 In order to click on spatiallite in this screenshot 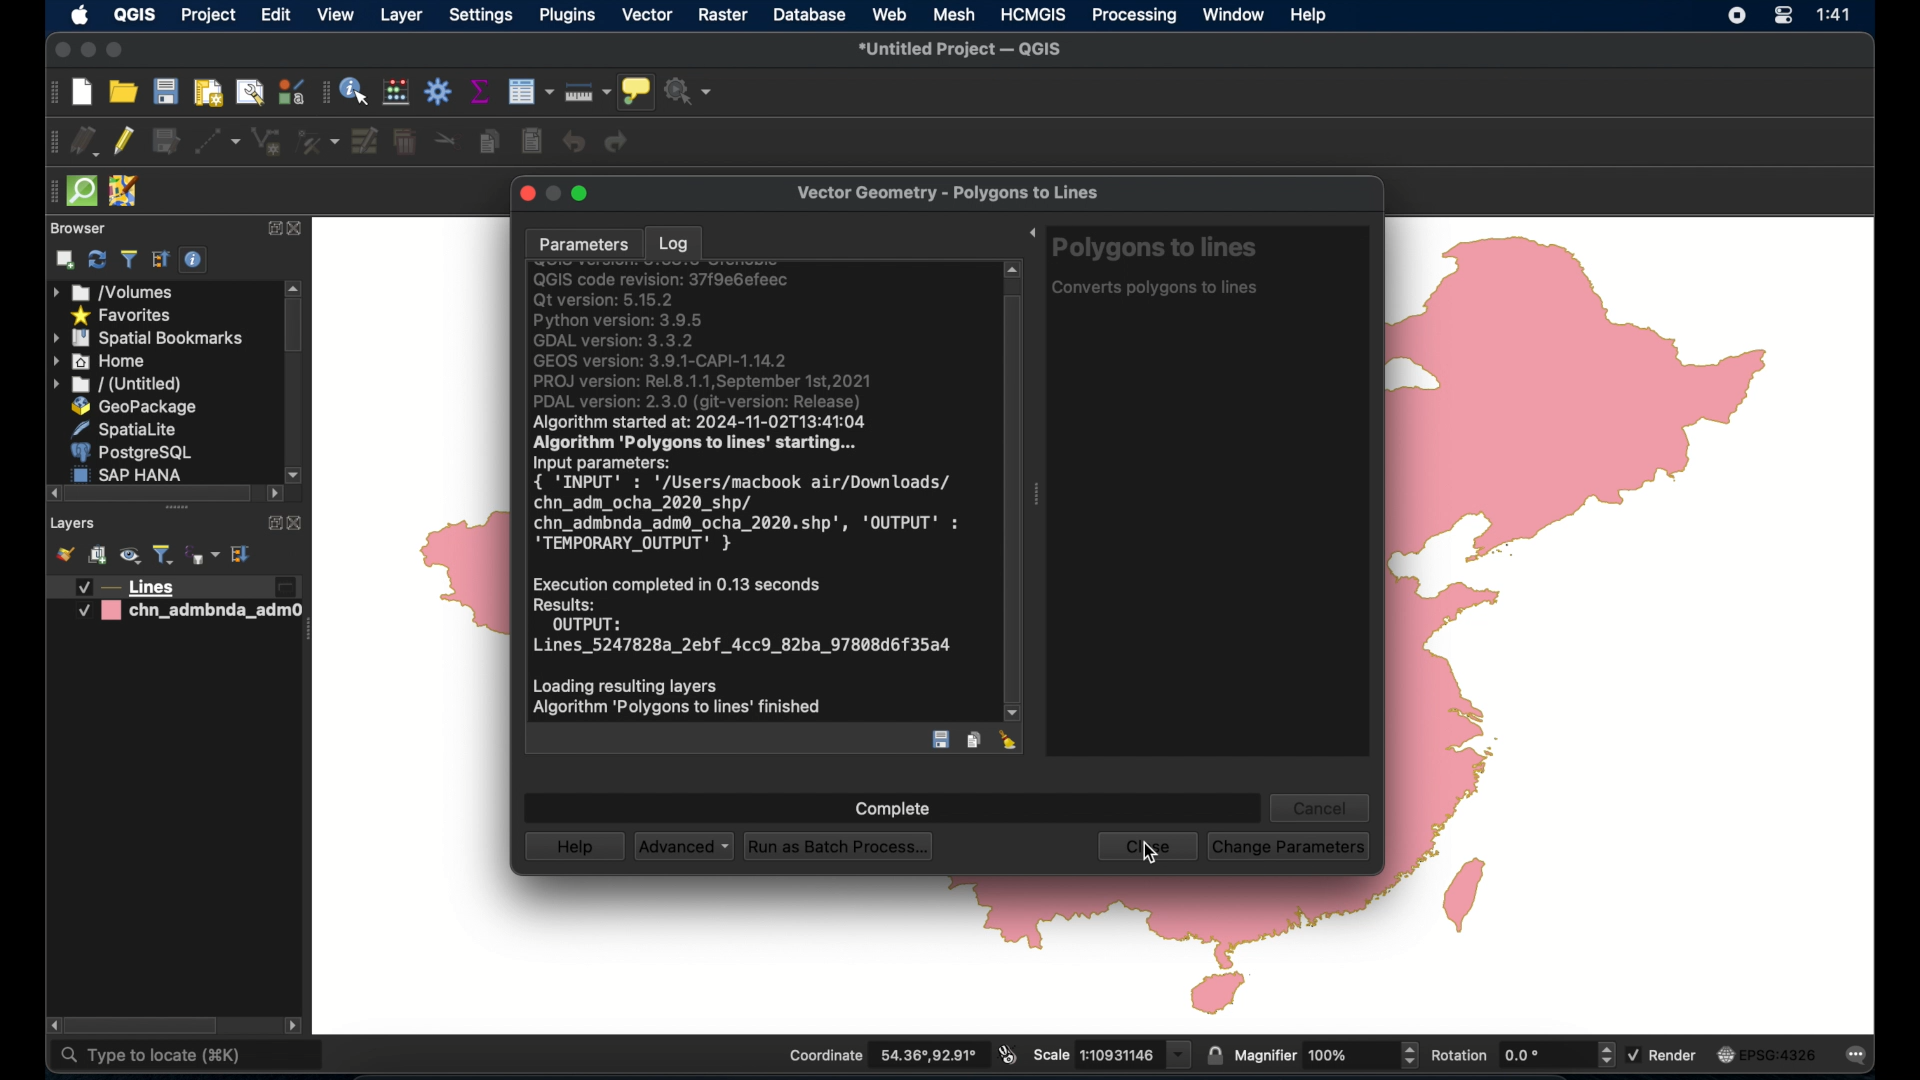, I will do `click(122, 429)`.